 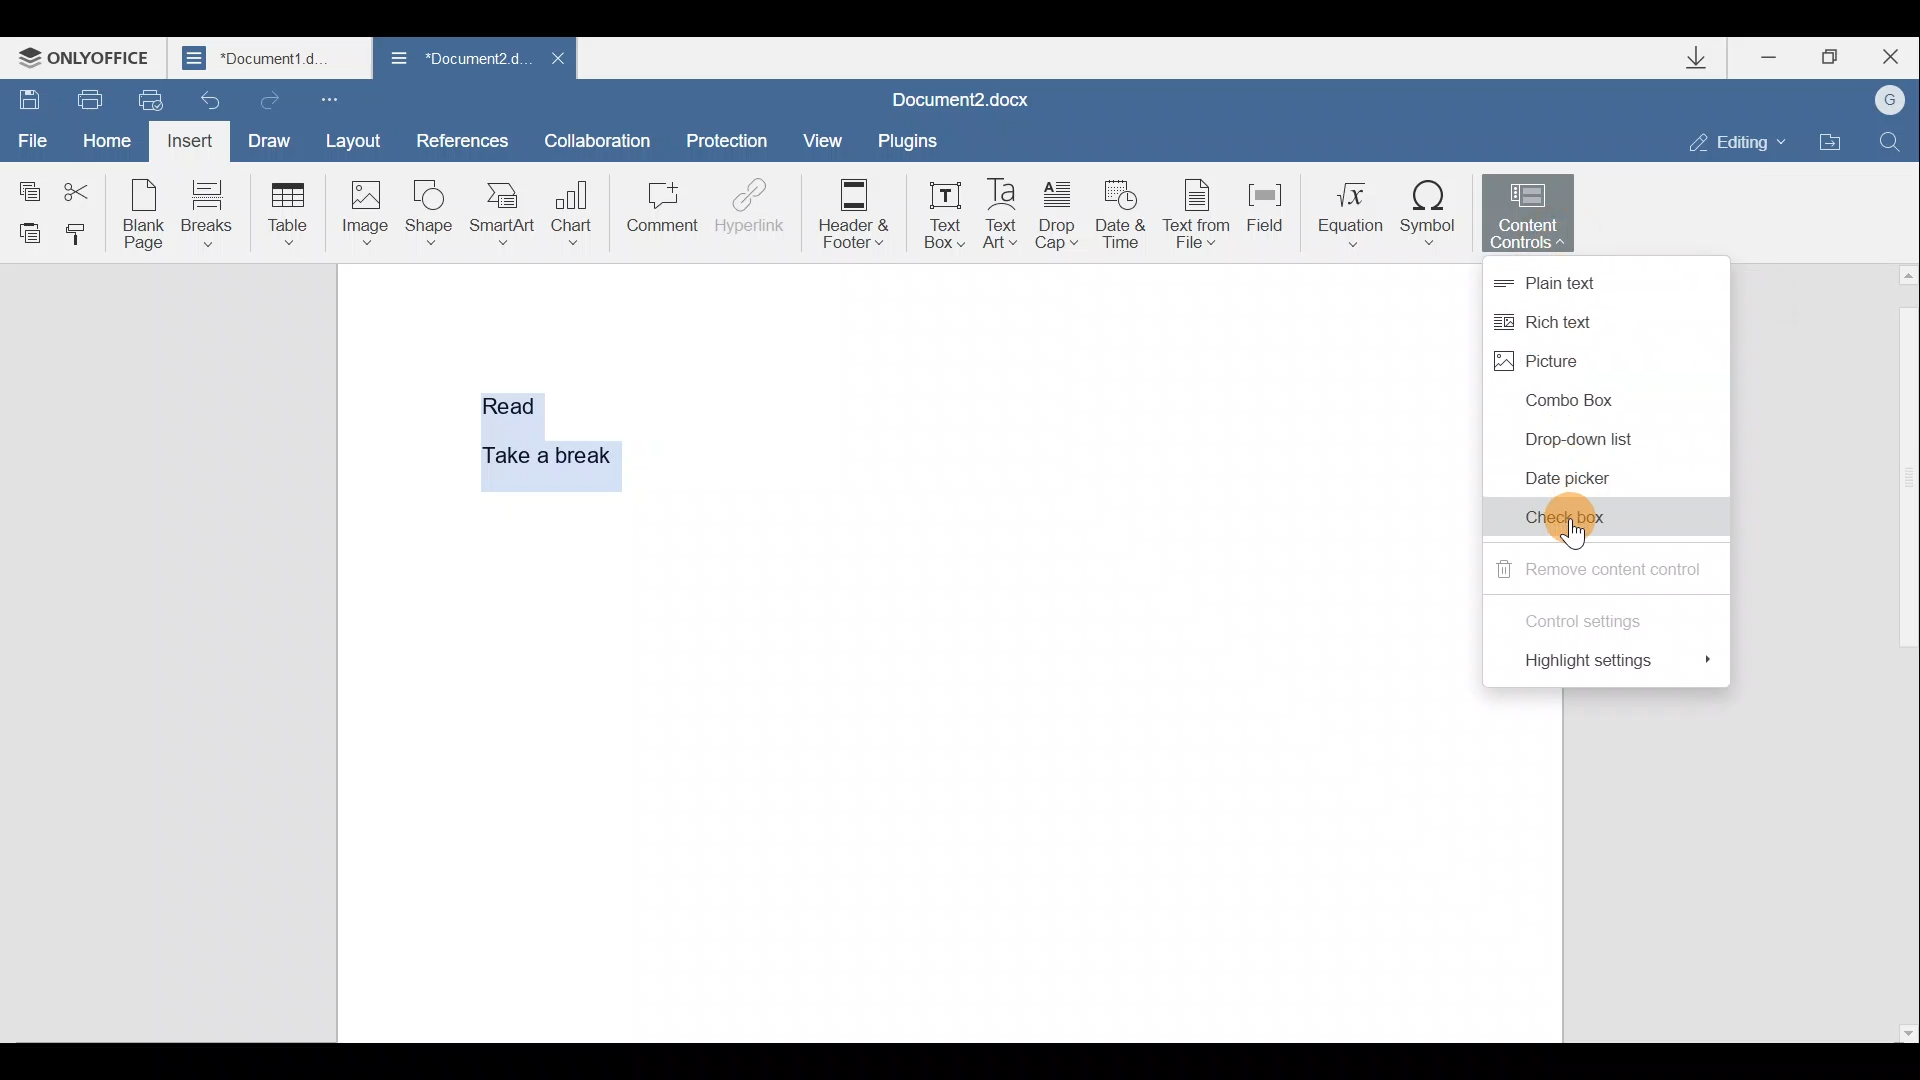 What do you see at coordinates (83, 184) in the screenshot?
I see `Cut` at bounding box center [83, 184].